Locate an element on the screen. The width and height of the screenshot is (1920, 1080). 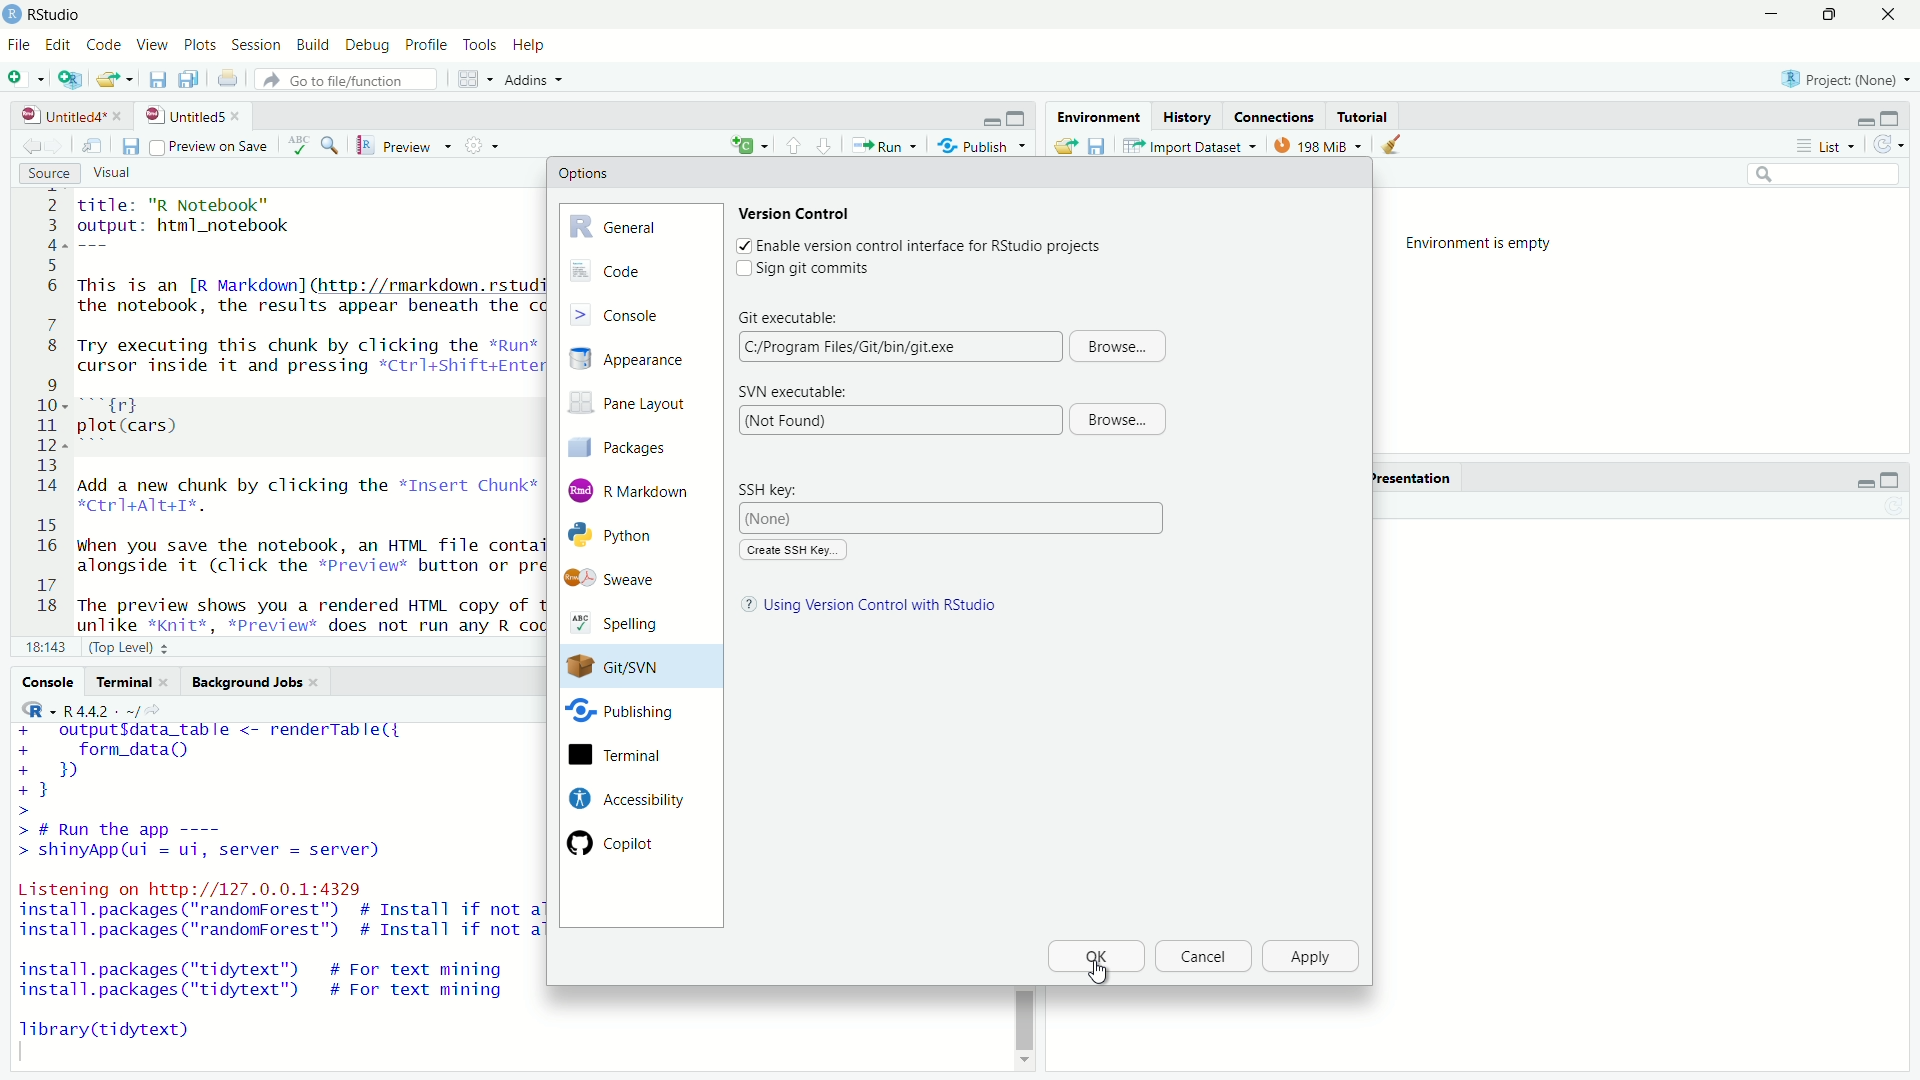
move backward is located at coordinates (58, 145).